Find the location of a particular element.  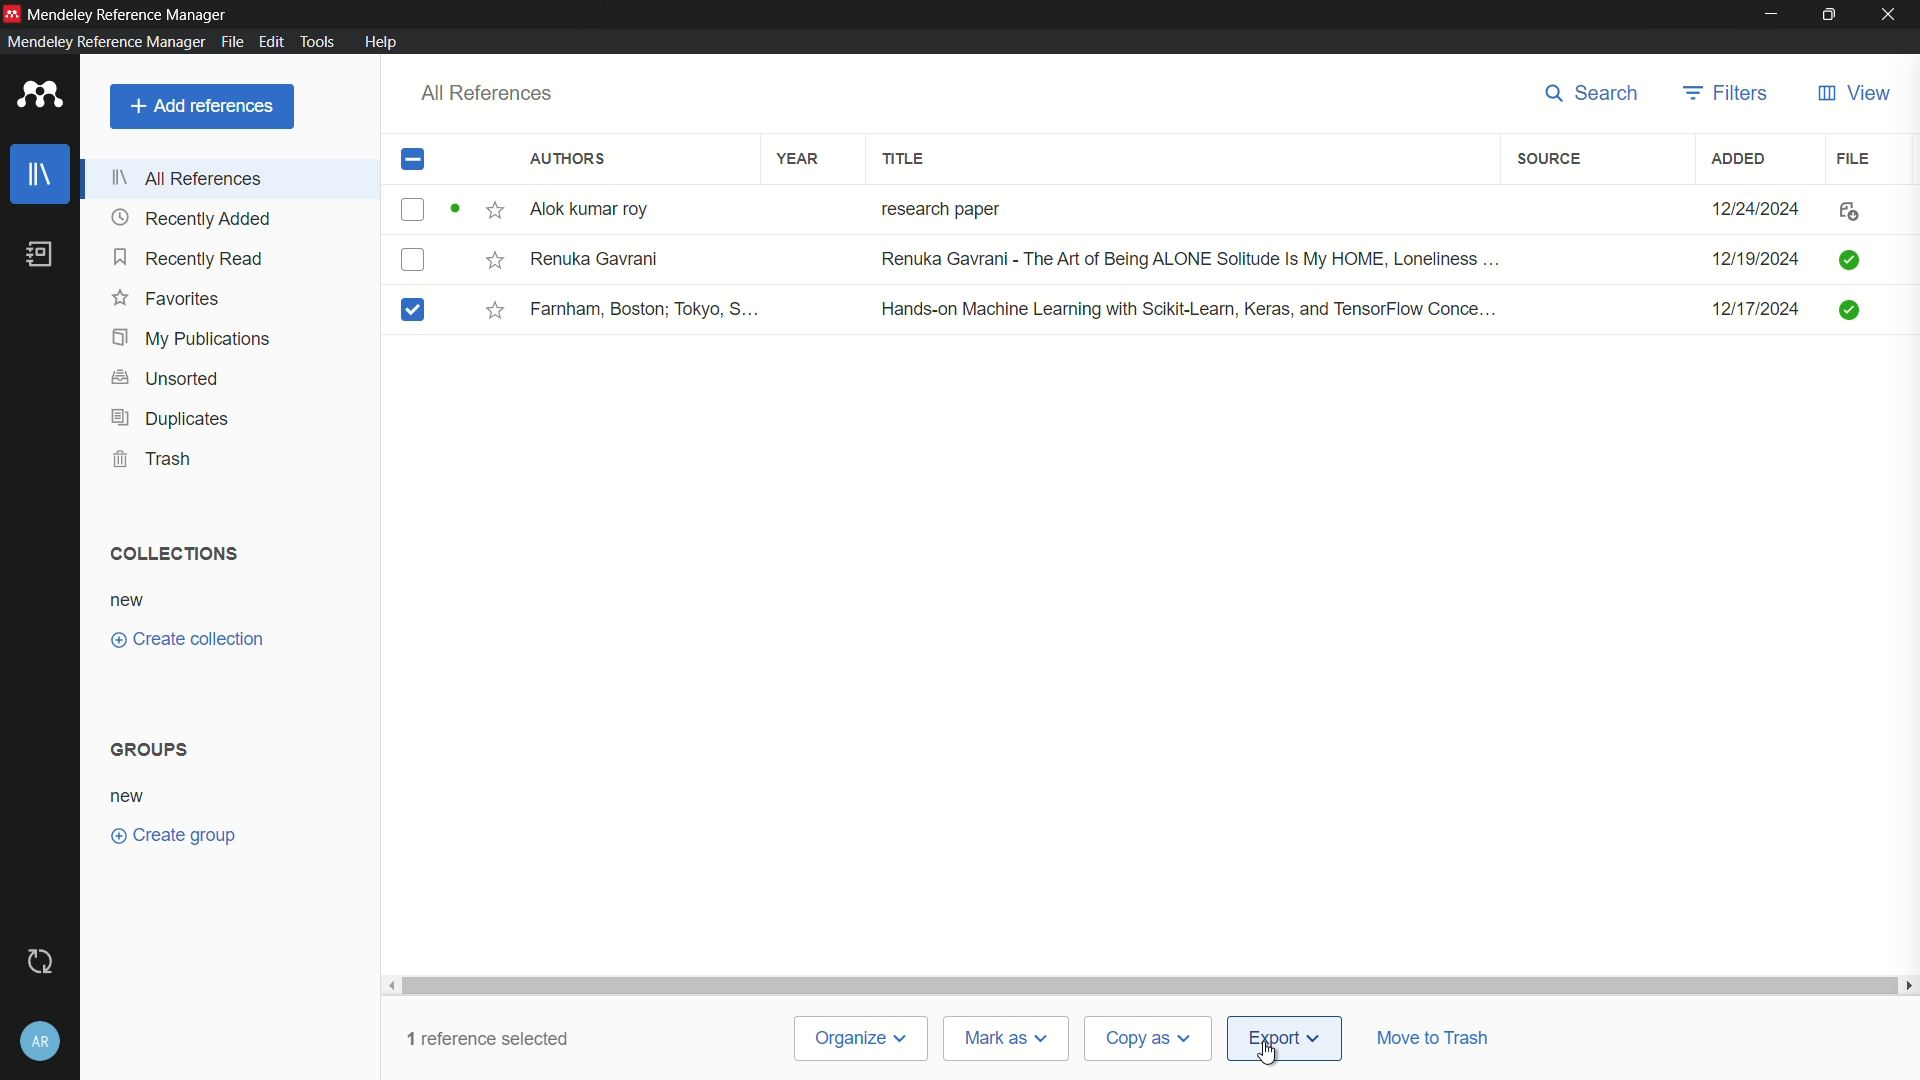

create group is located at coordinates (170, 833).